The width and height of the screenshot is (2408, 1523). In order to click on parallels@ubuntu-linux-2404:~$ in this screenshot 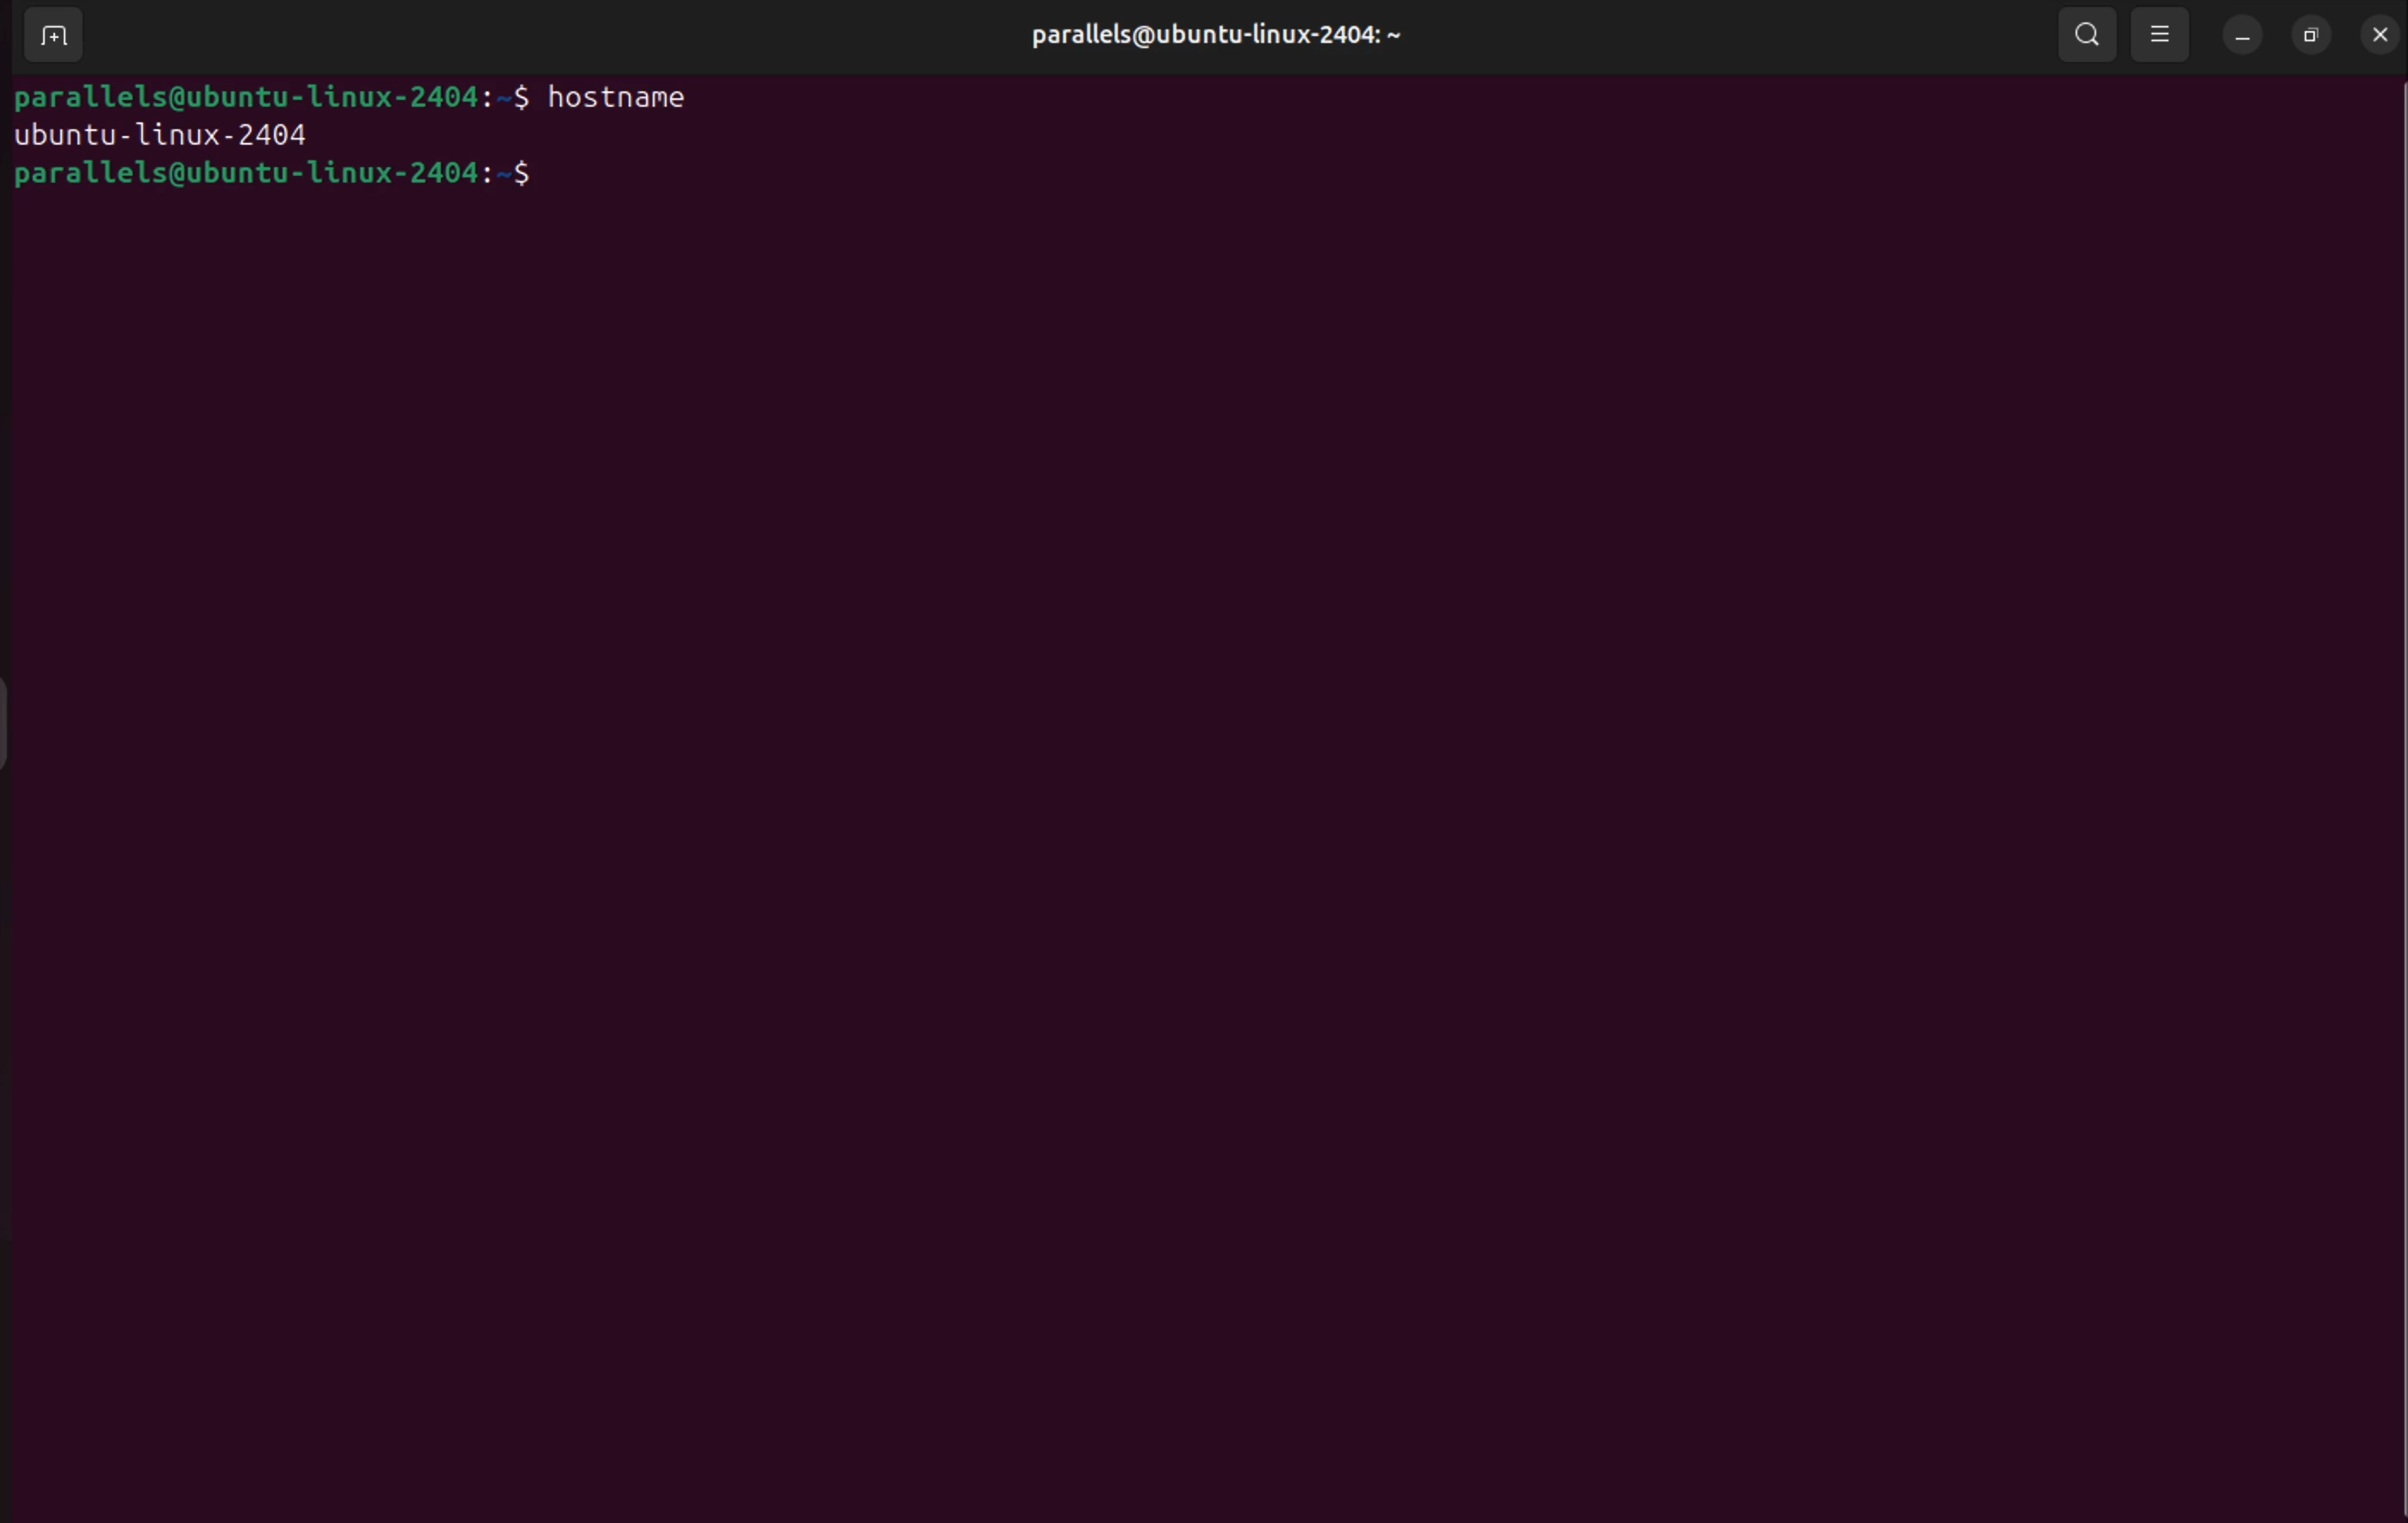, I will do `click(274, 178)`.